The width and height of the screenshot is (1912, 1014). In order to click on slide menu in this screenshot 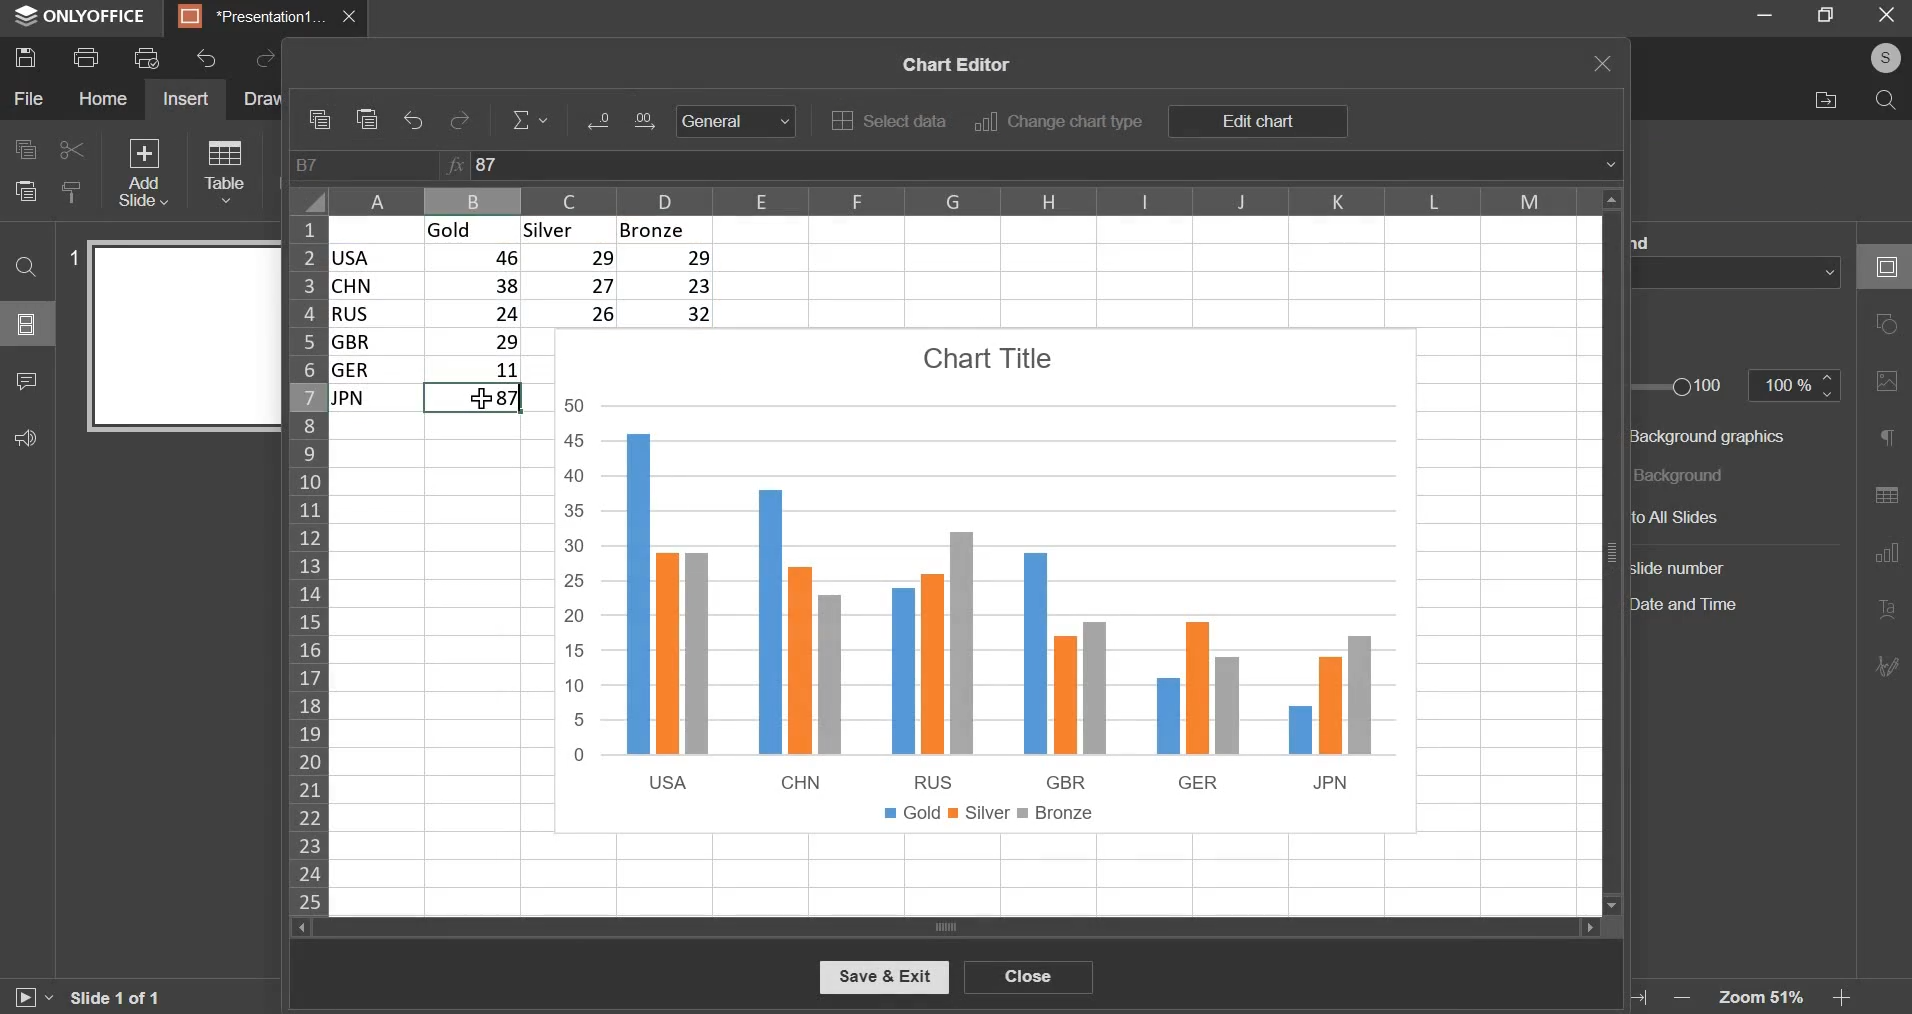, I will do `click(25, 324)`.